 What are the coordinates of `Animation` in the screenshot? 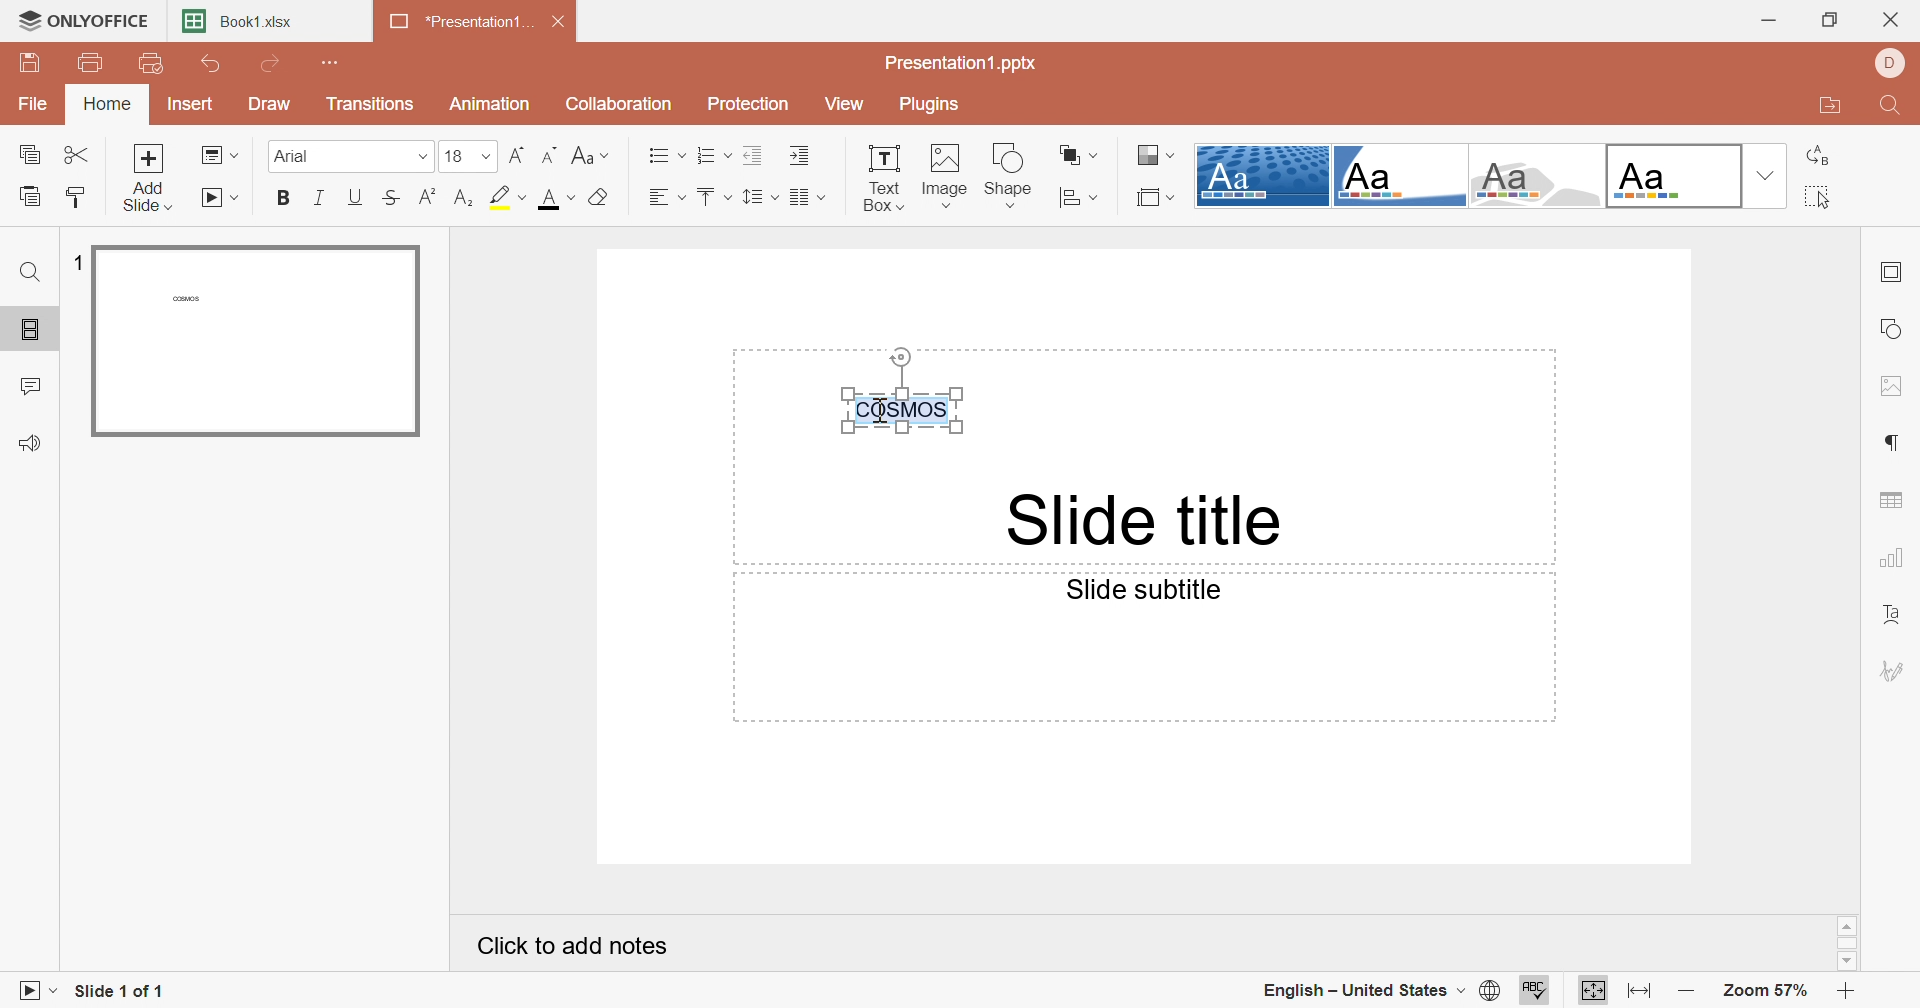 It's located at (490, 104).